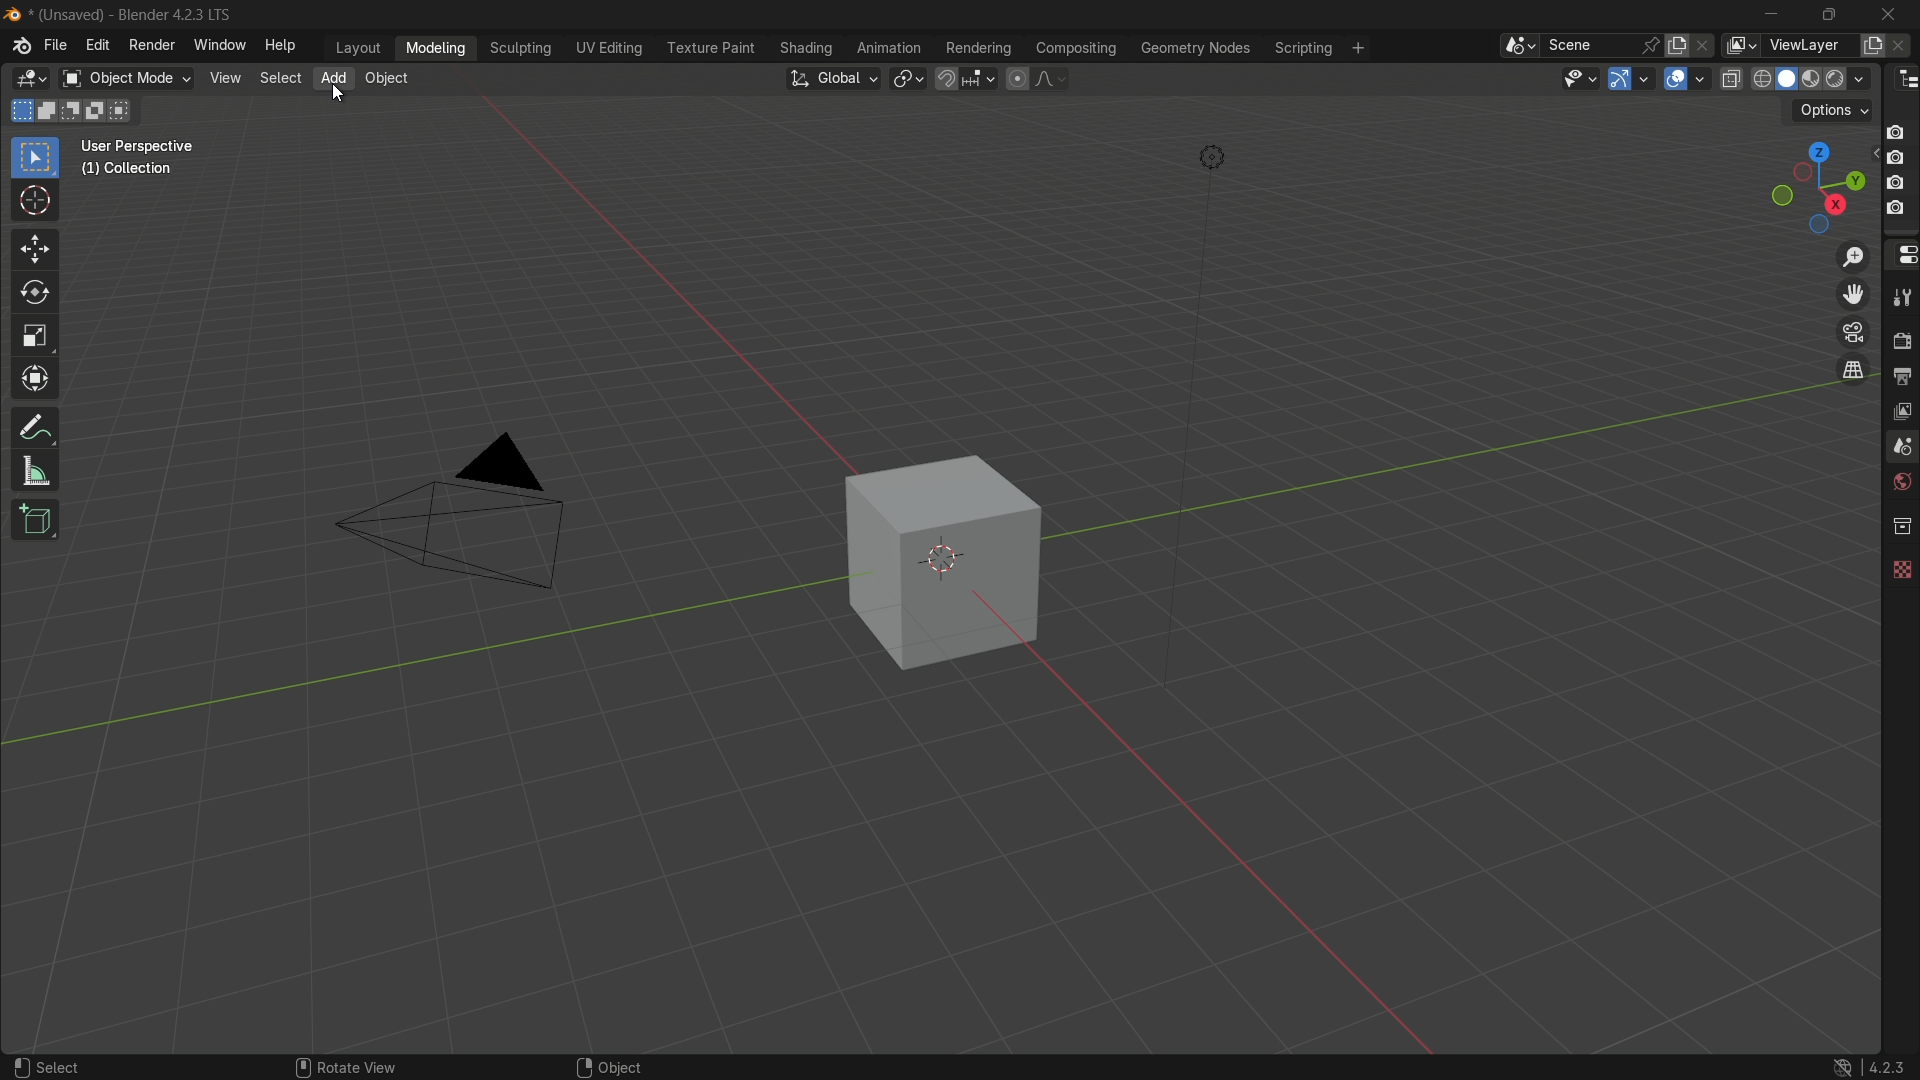 This screenshot has height=1080, width=1920. Describe the element at coordinates (1073, 48) in the screenshot. I see `compositing menu` at that location.